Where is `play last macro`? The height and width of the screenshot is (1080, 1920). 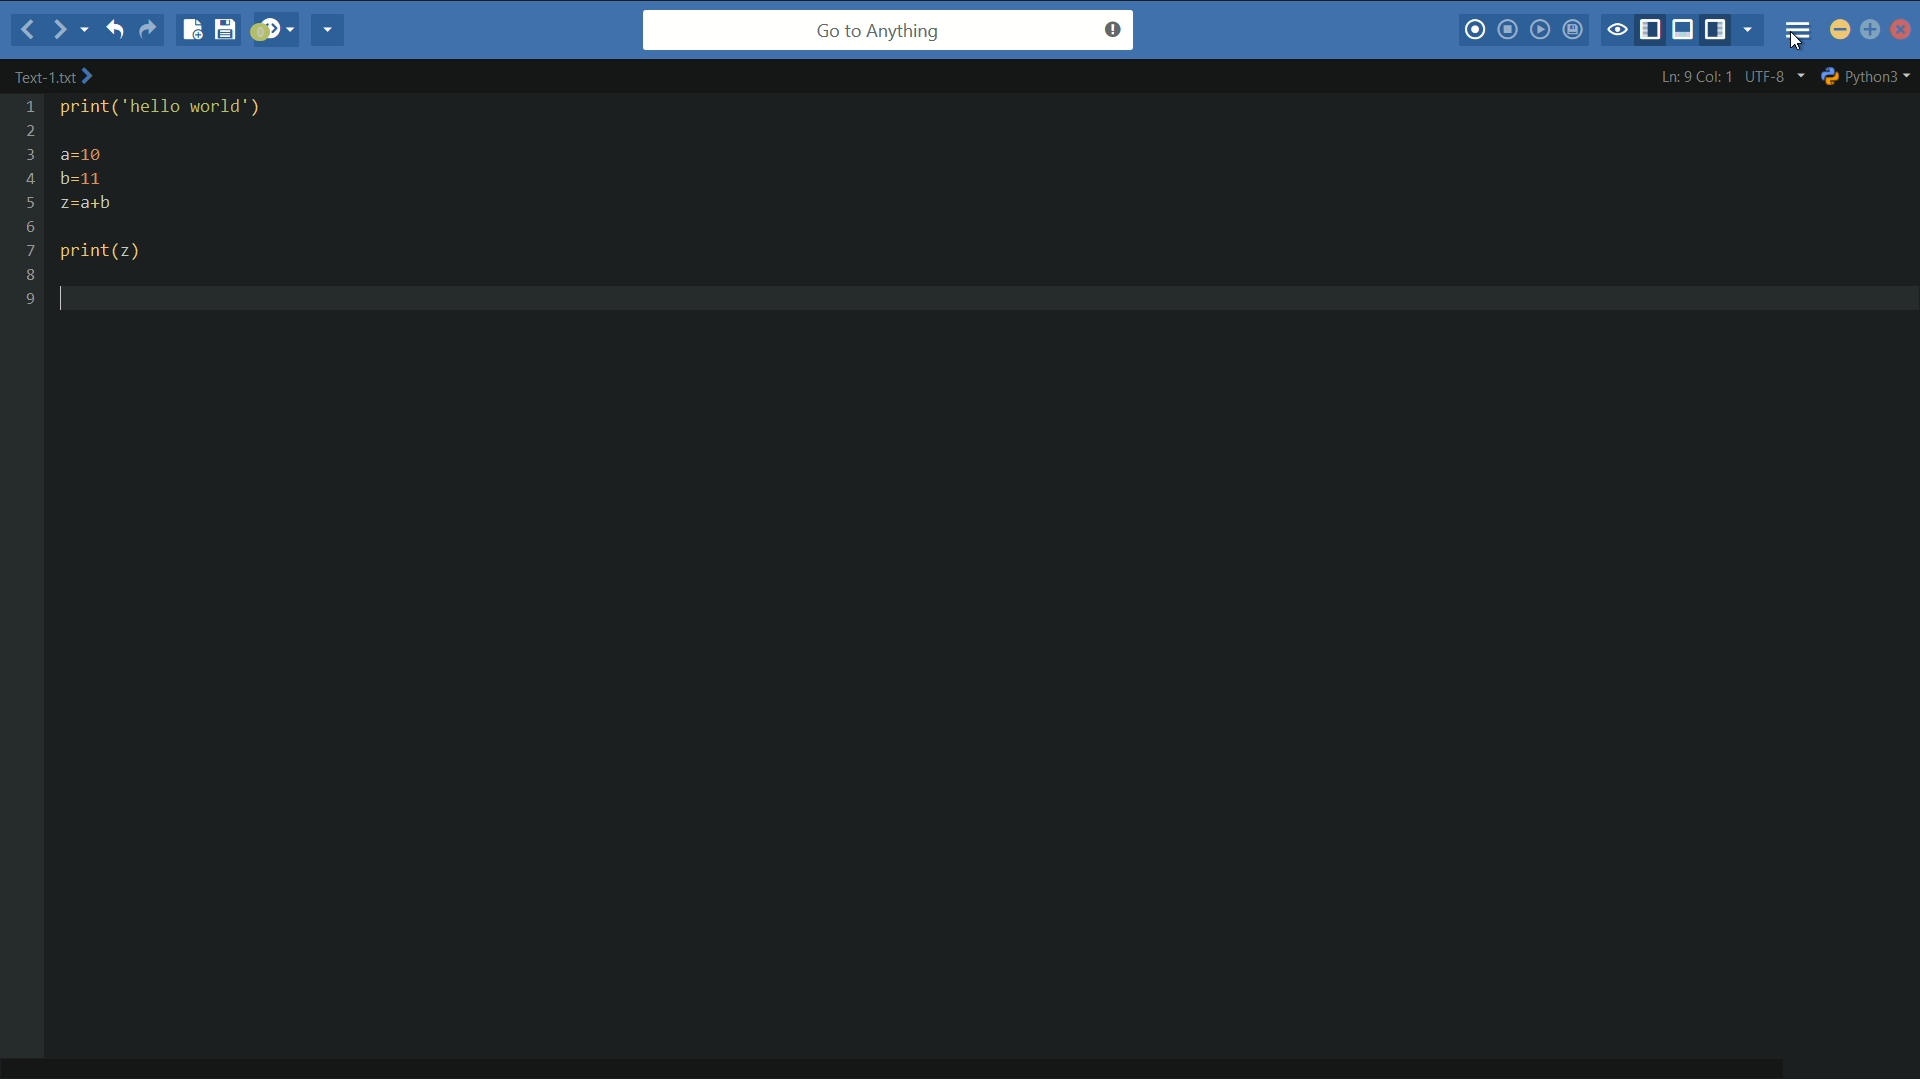 play last macro is located at coordinates (1543, 32).